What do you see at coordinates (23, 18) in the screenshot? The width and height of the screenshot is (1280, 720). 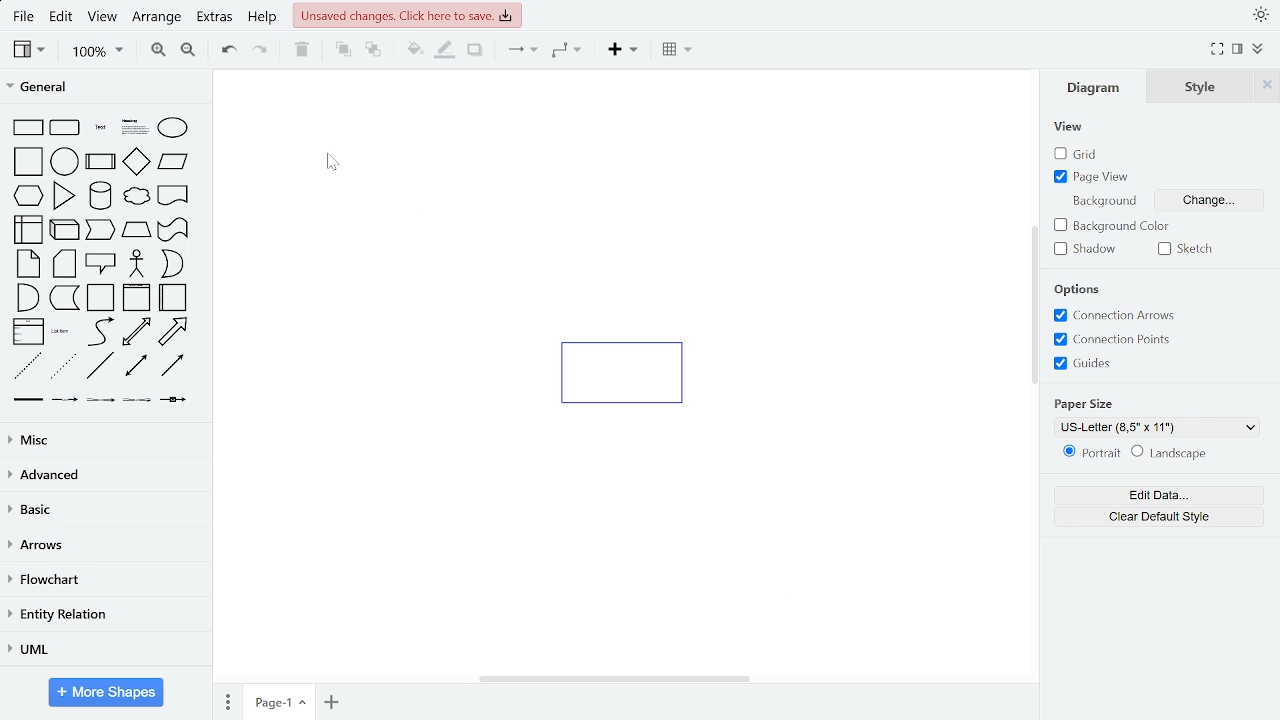 I see `file` at bounding box center [23, 18].